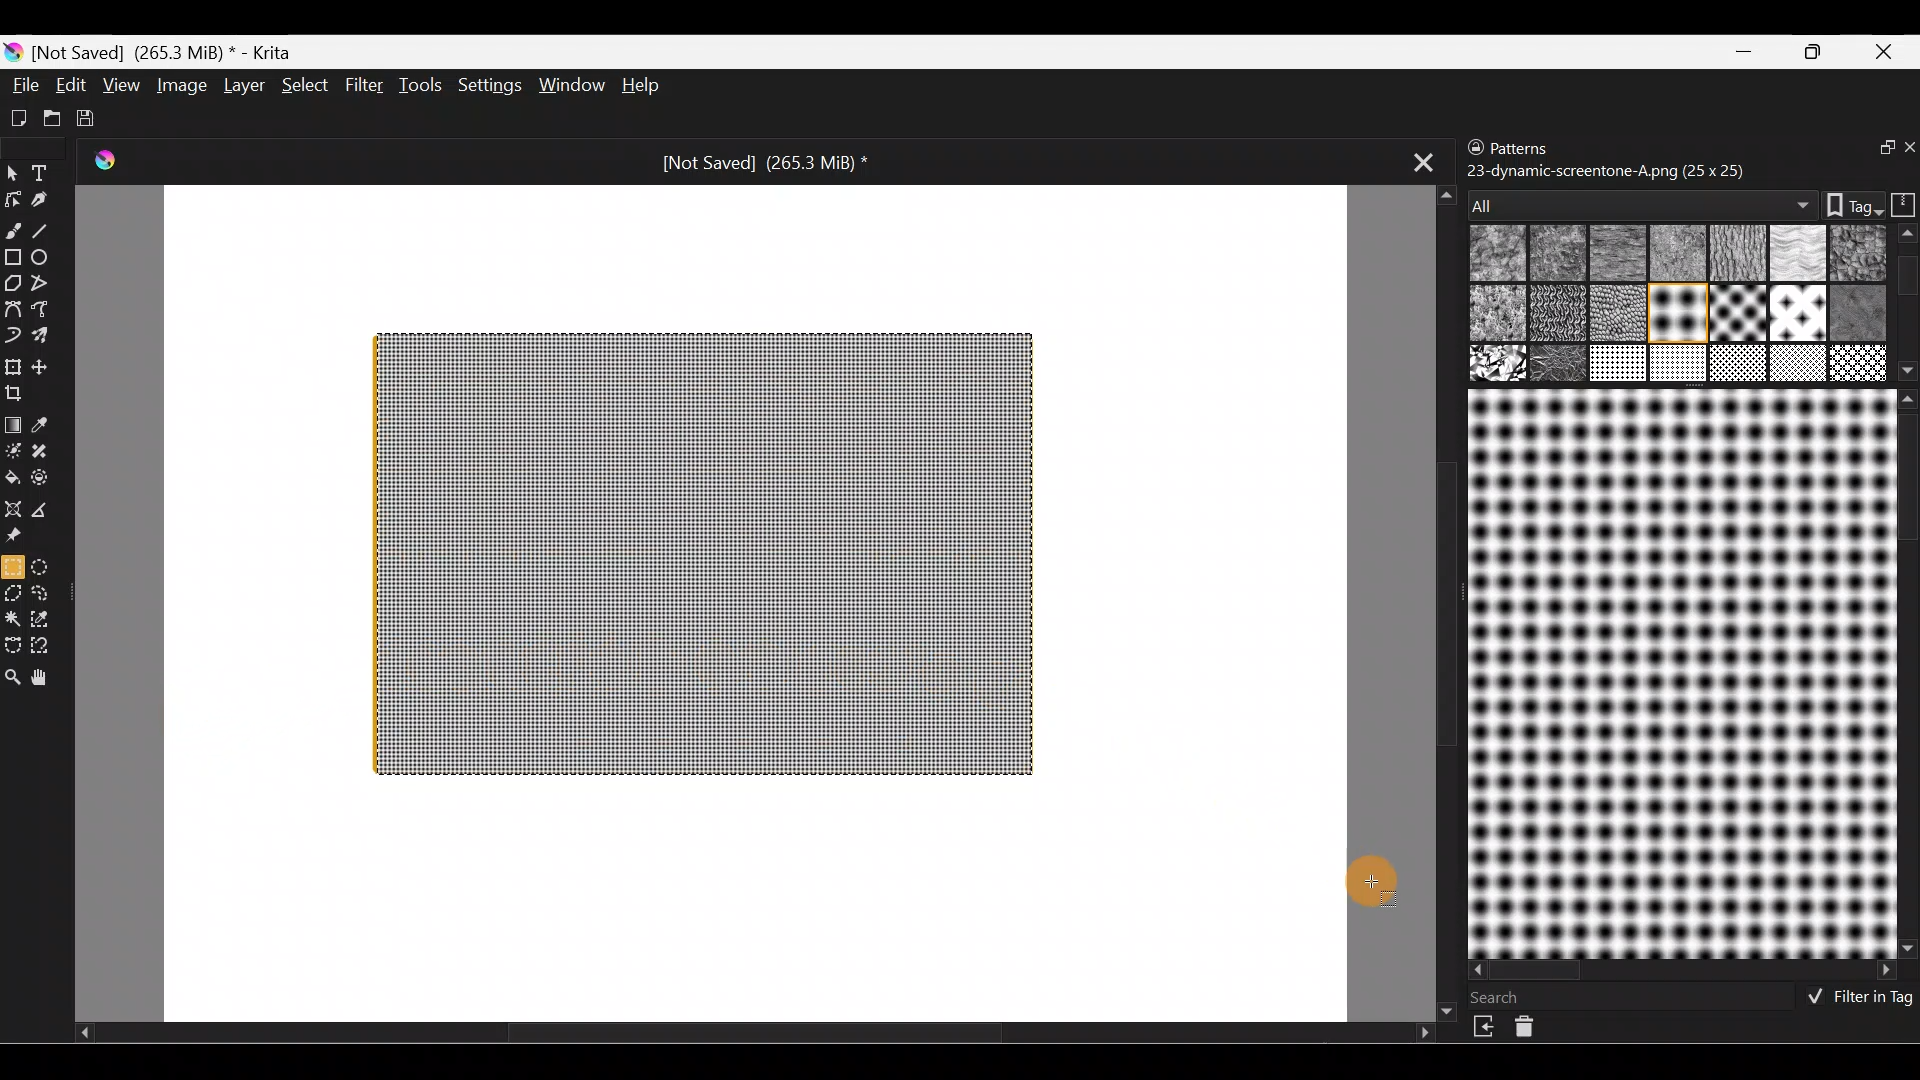 This screenshot has width=1920, height=1080. What do you see at coordinates (1900, 203) in the screenshot?
I see `Storage resources` at bounding box center [1900, 203].